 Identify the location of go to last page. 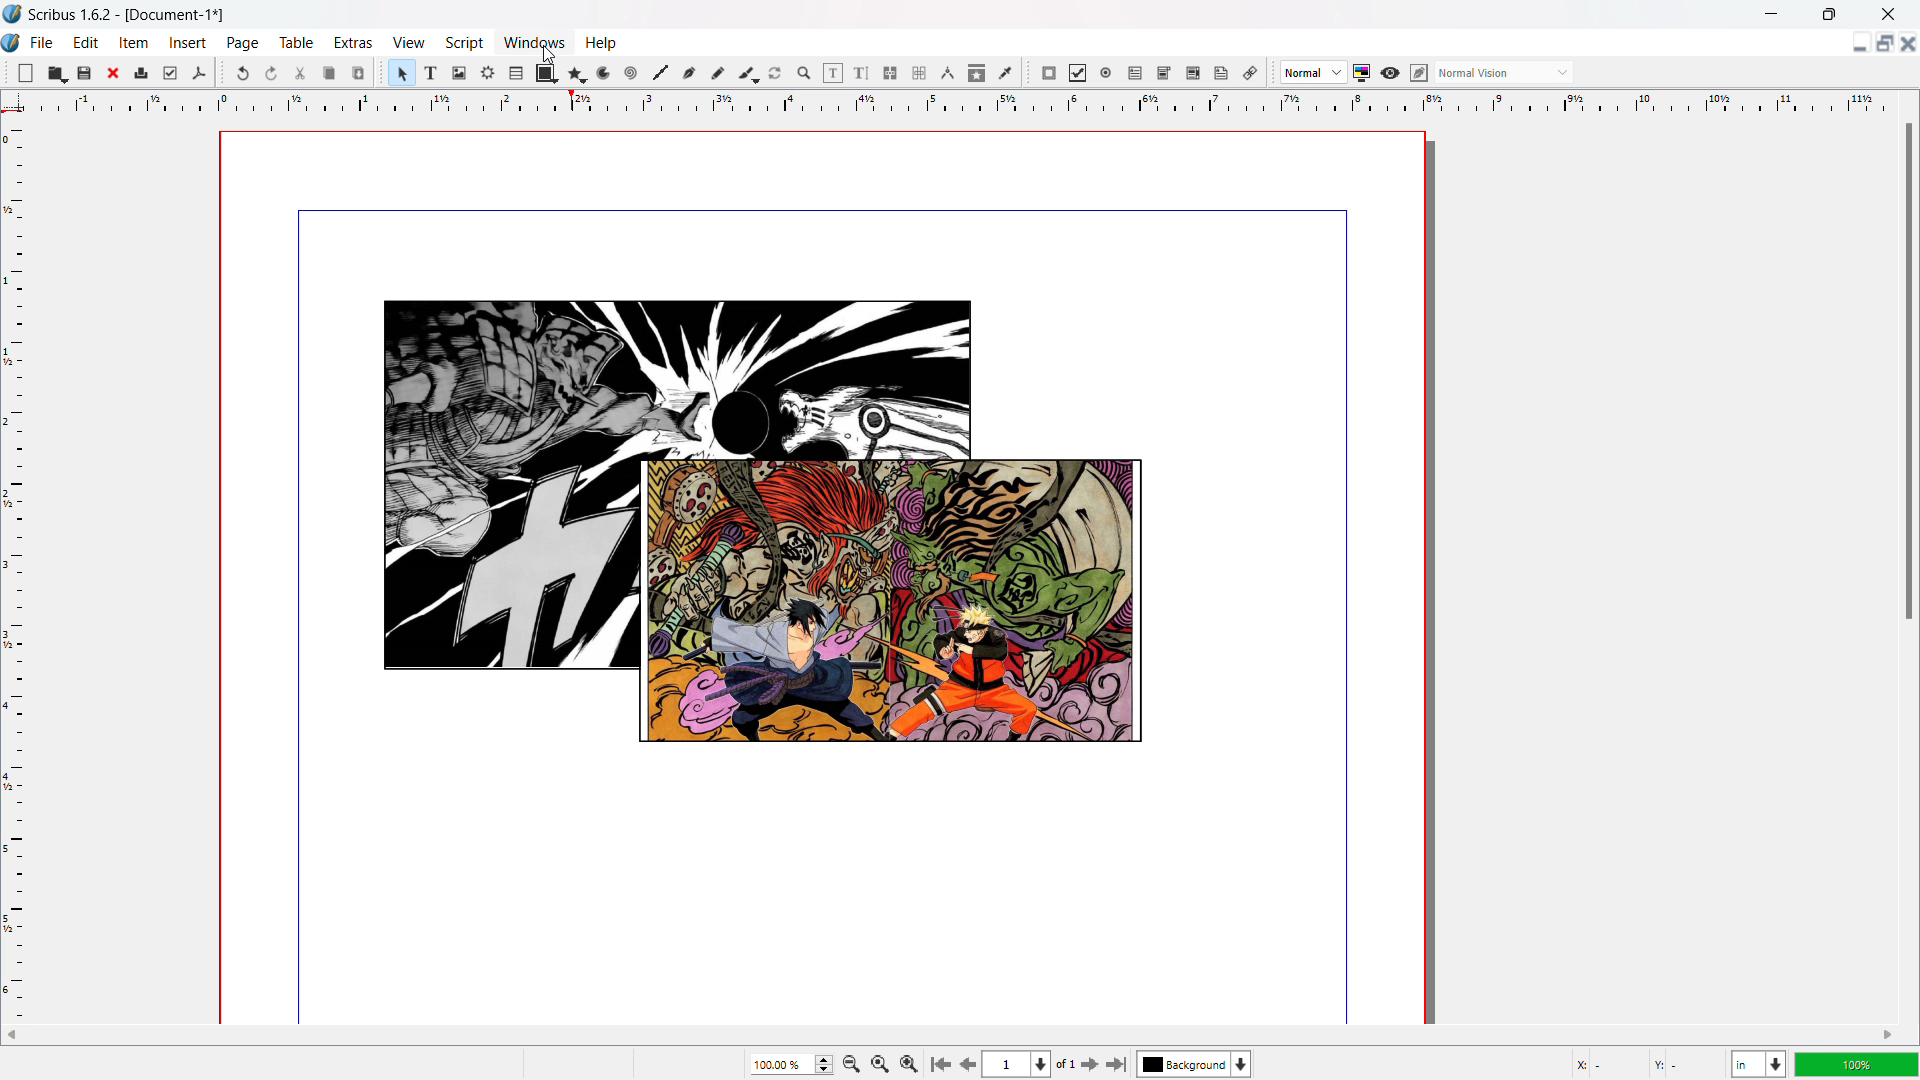
(1118, 1064).